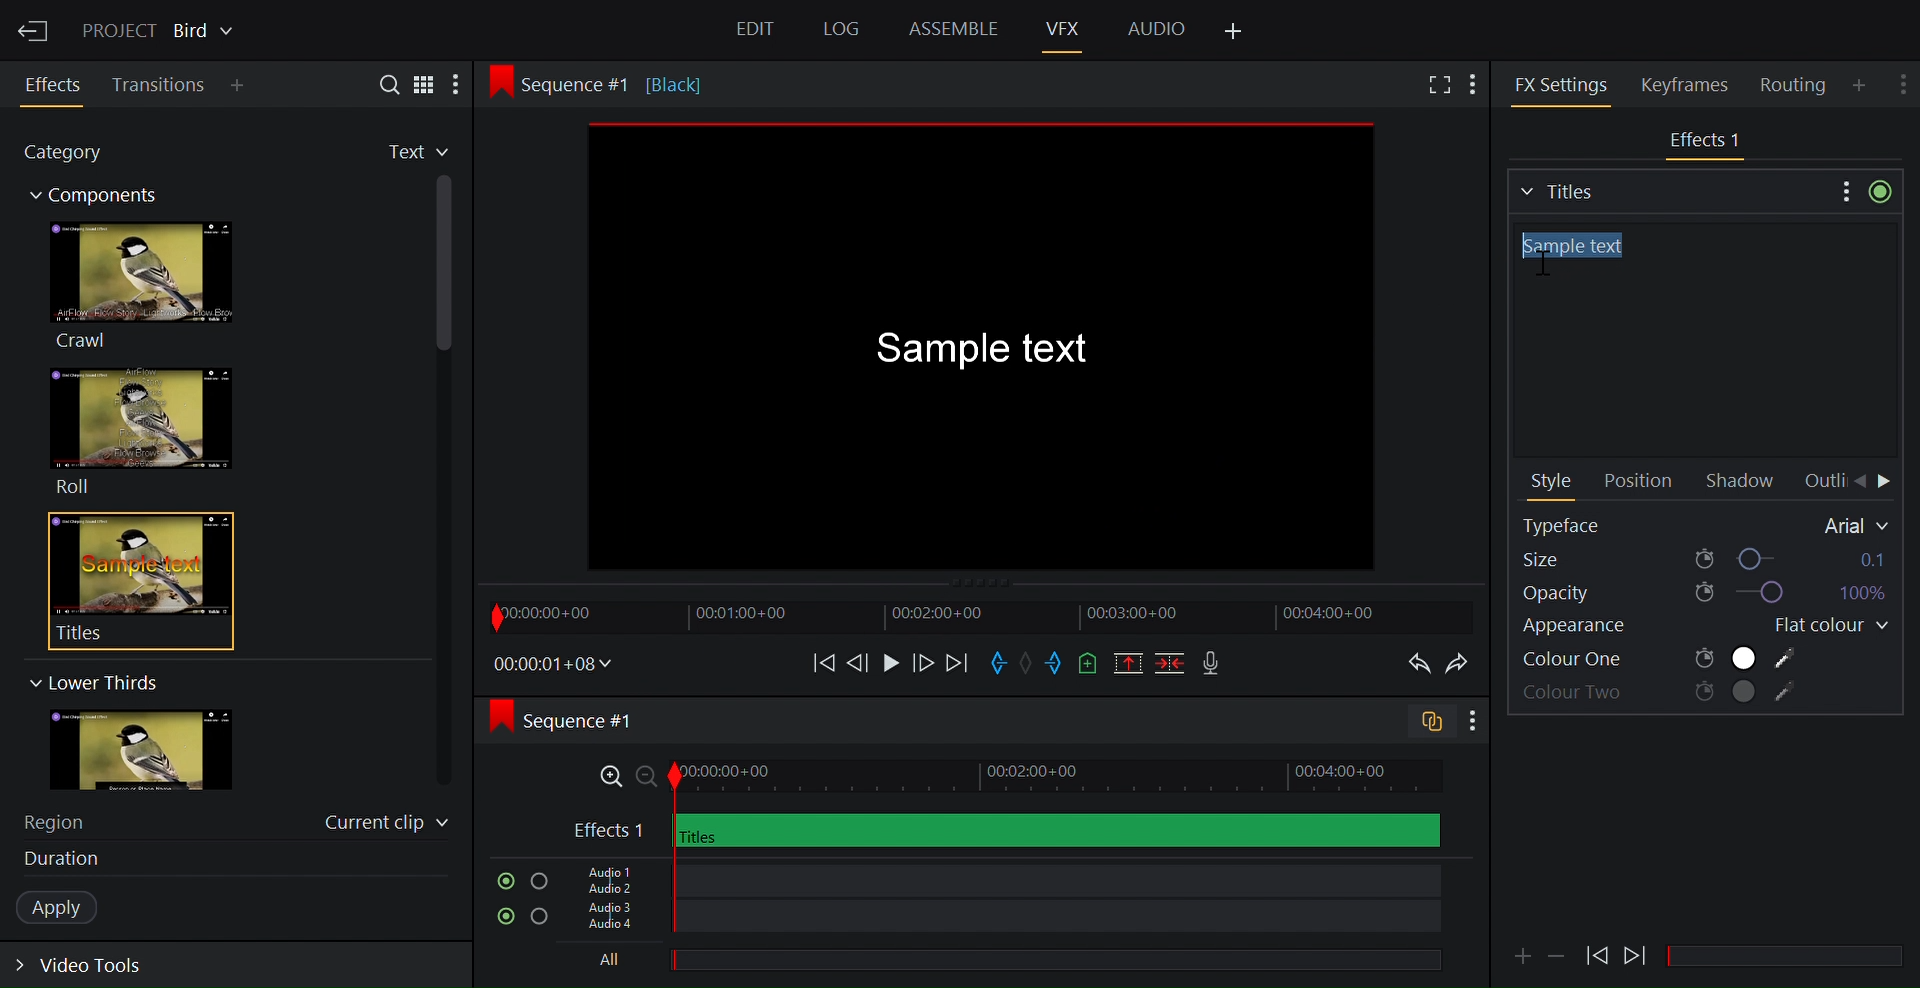 This screenshot has height=988, width=1920. I want to click on Timeline, so click(979, 616).